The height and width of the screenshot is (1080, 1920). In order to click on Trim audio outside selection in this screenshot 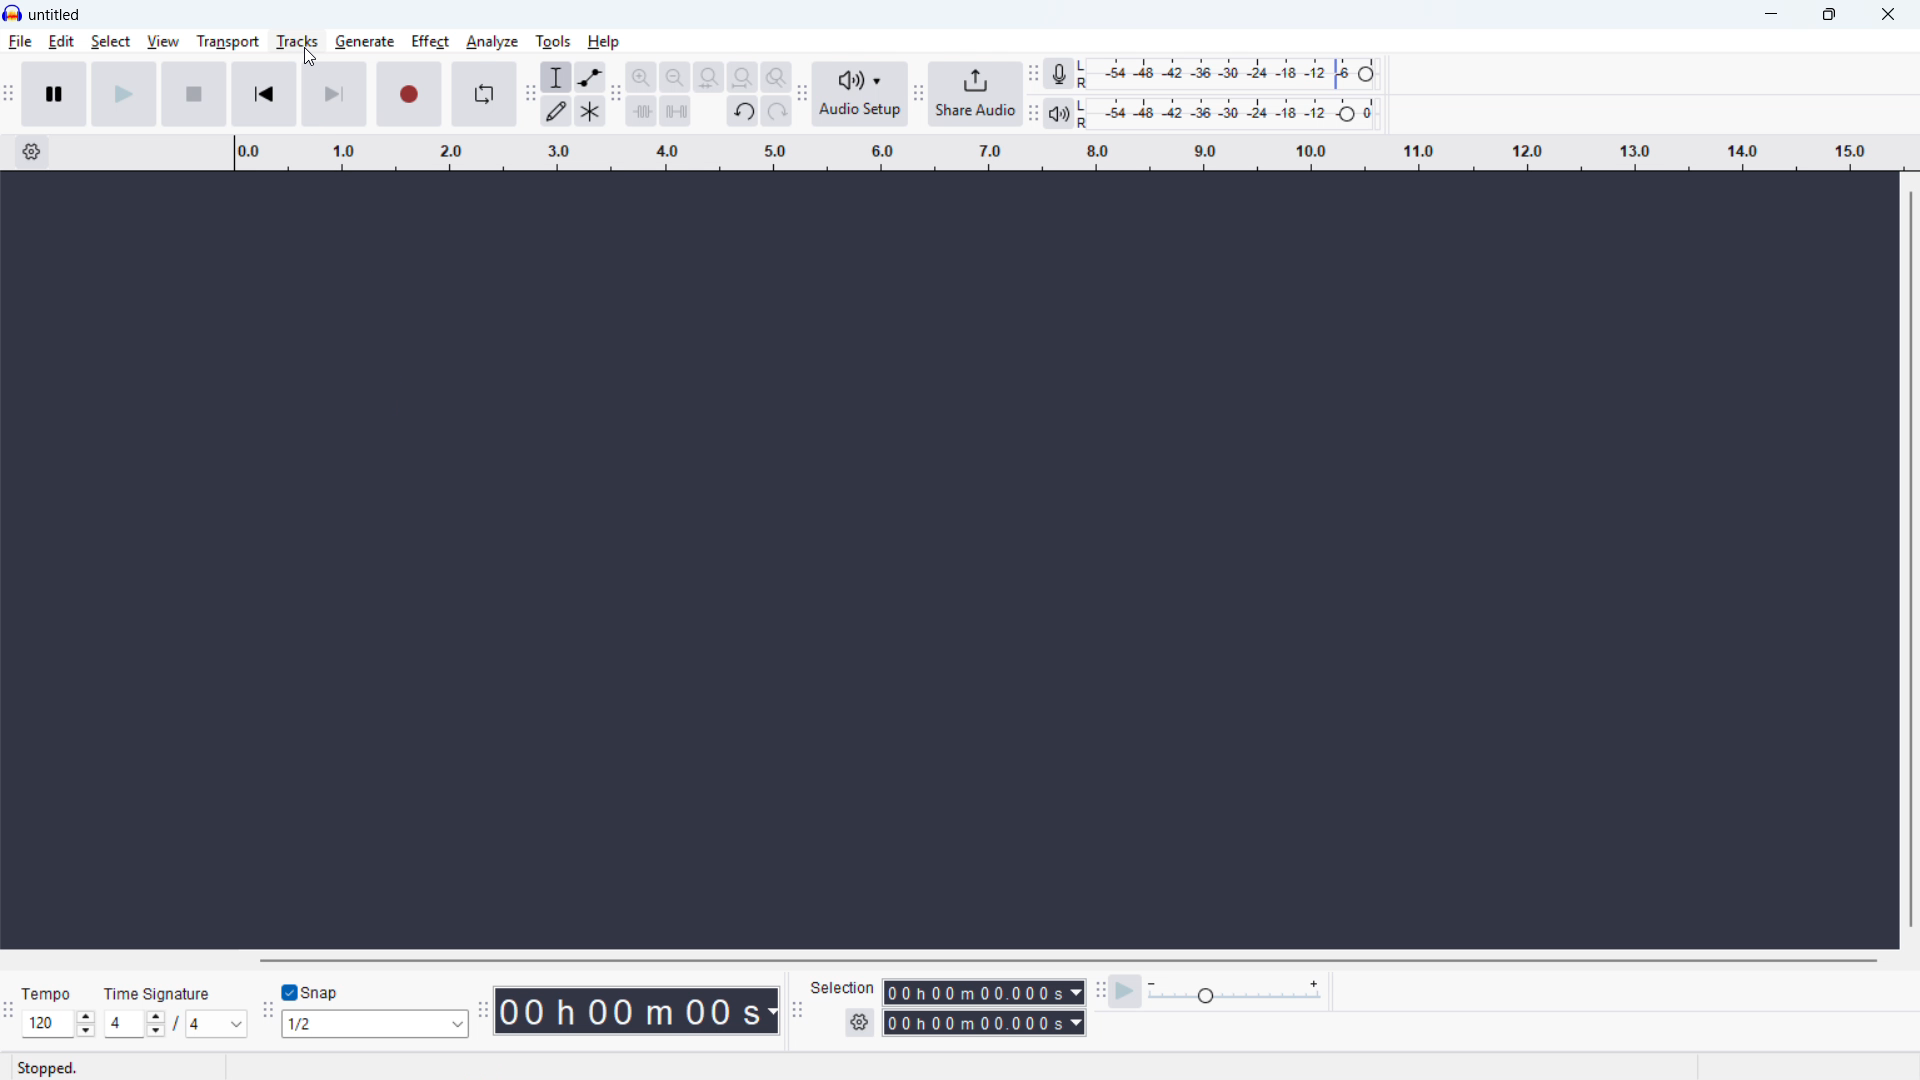, I will do `click(642, 112)`.